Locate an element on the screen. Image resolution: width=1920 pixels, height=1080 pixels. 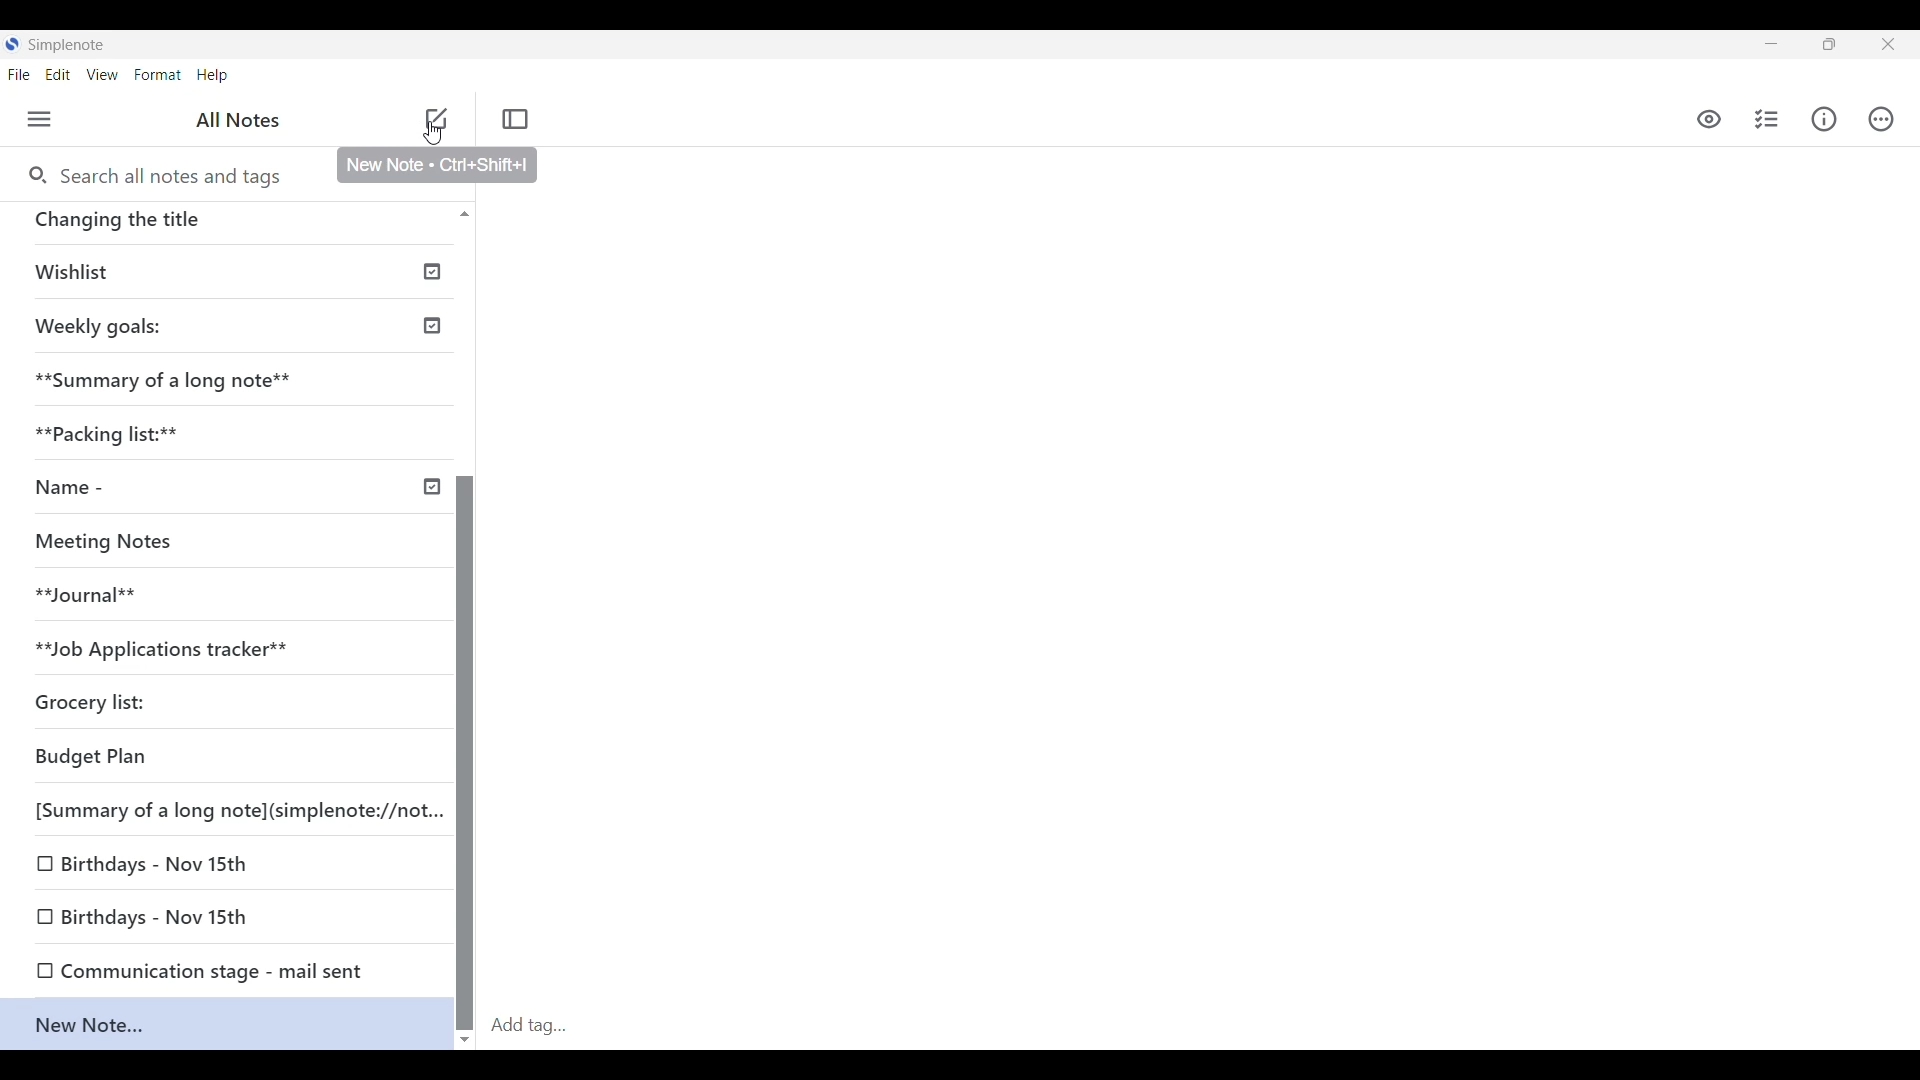
Checkbox is located at coordinates (38, 970).